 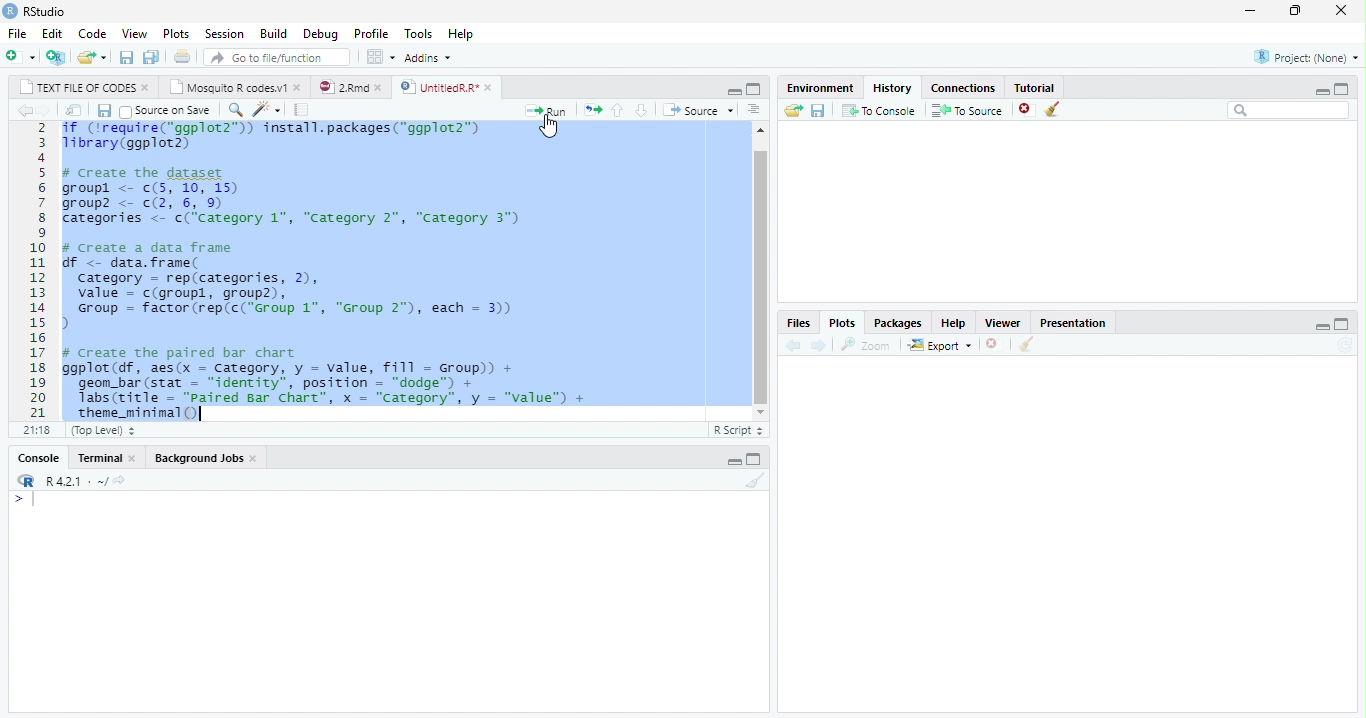 I want to click on maximize, so click(x=758, y=90).